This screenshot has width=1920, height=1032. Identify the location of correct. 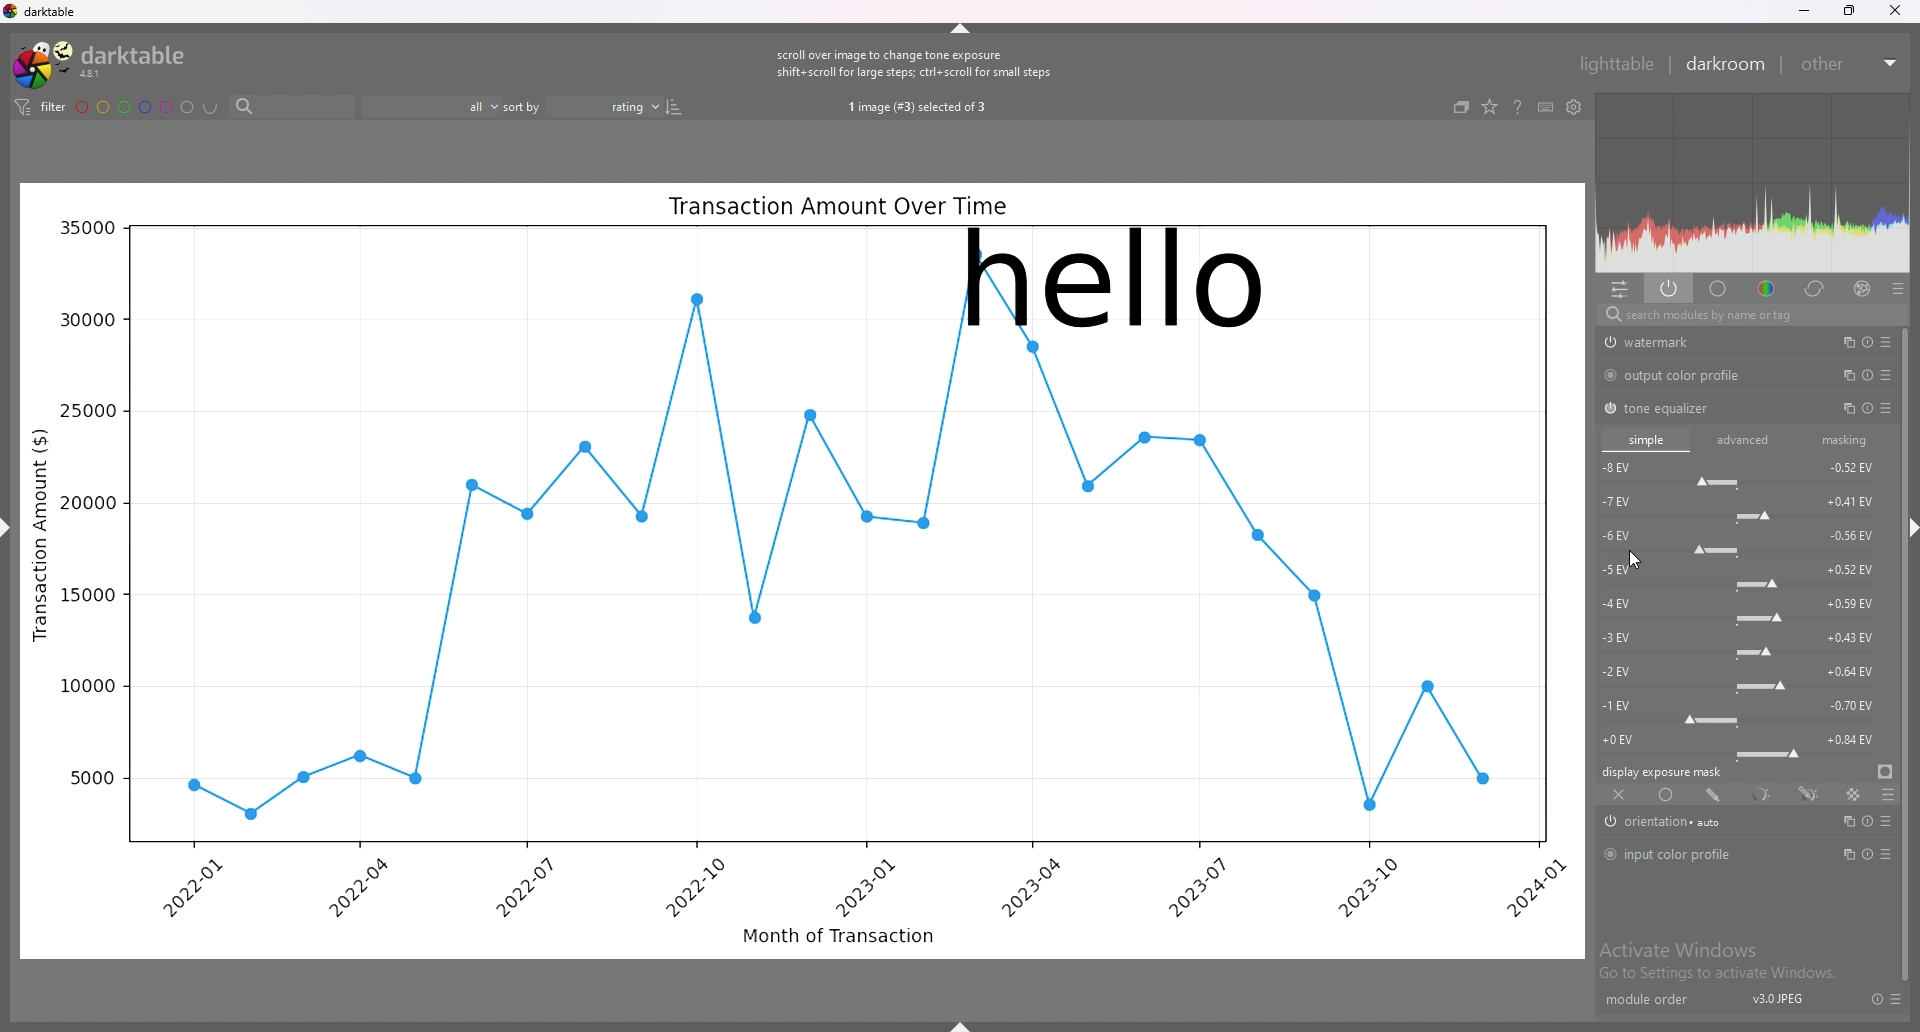
(1816, 288).